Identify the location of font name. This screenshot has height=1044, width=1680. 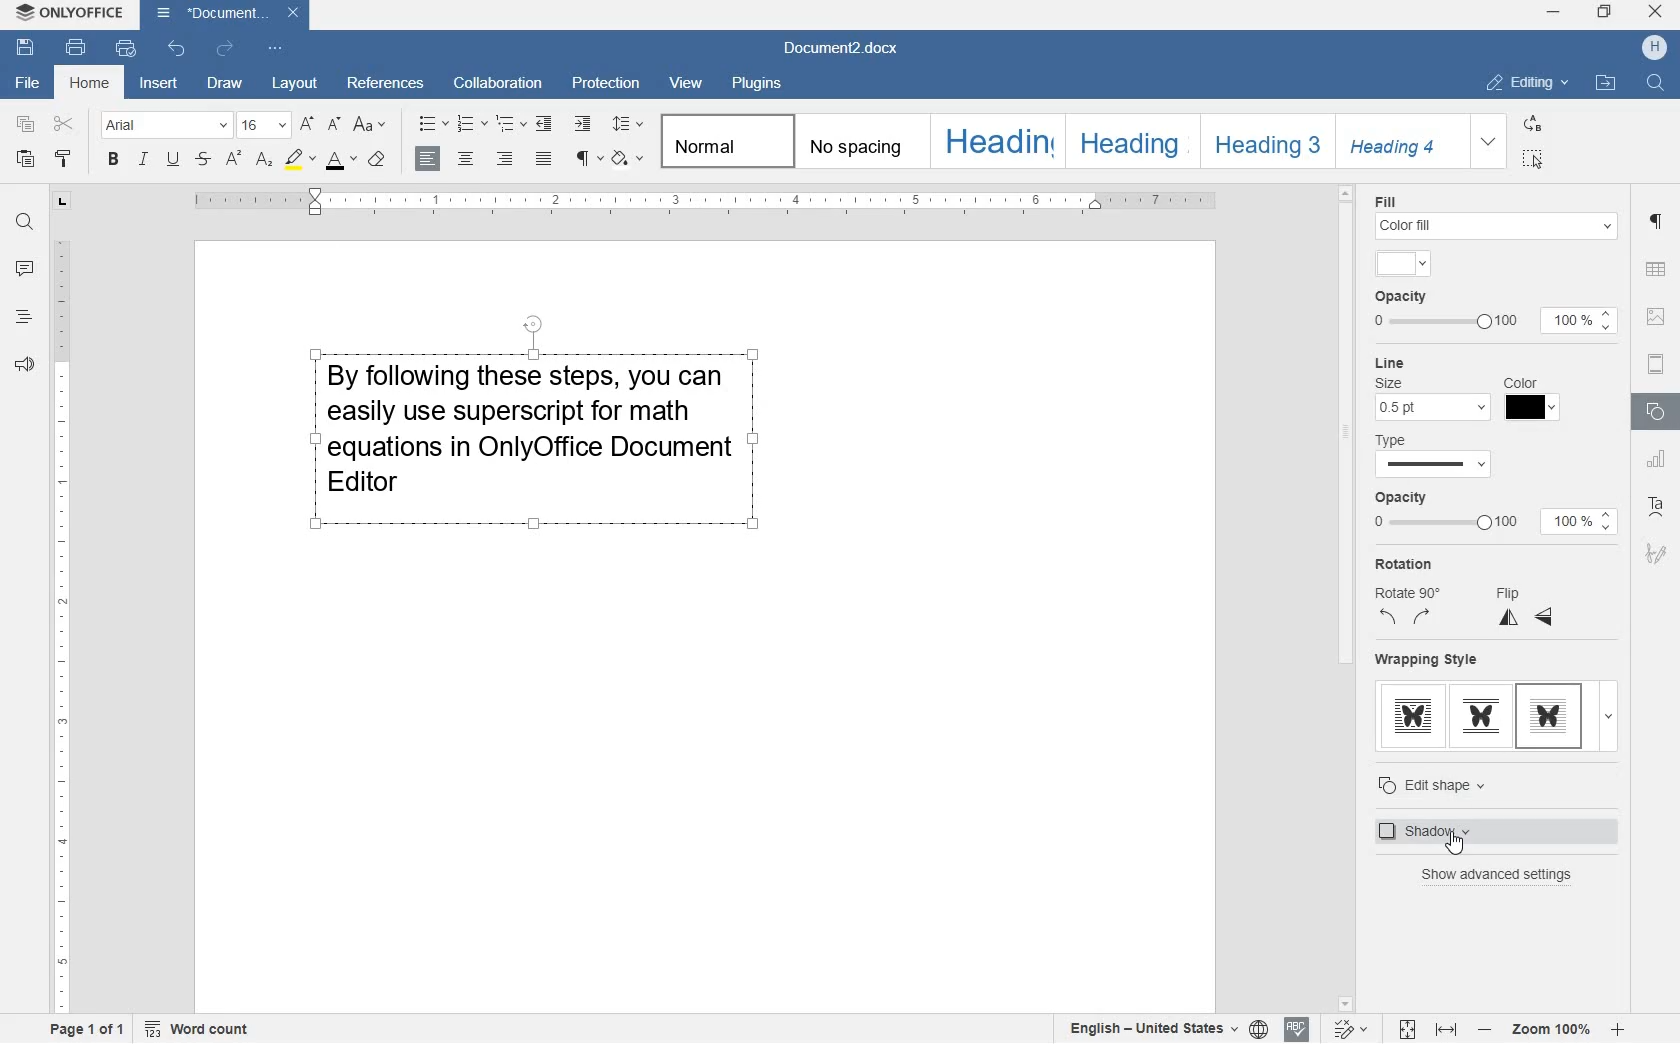
(162, 124).